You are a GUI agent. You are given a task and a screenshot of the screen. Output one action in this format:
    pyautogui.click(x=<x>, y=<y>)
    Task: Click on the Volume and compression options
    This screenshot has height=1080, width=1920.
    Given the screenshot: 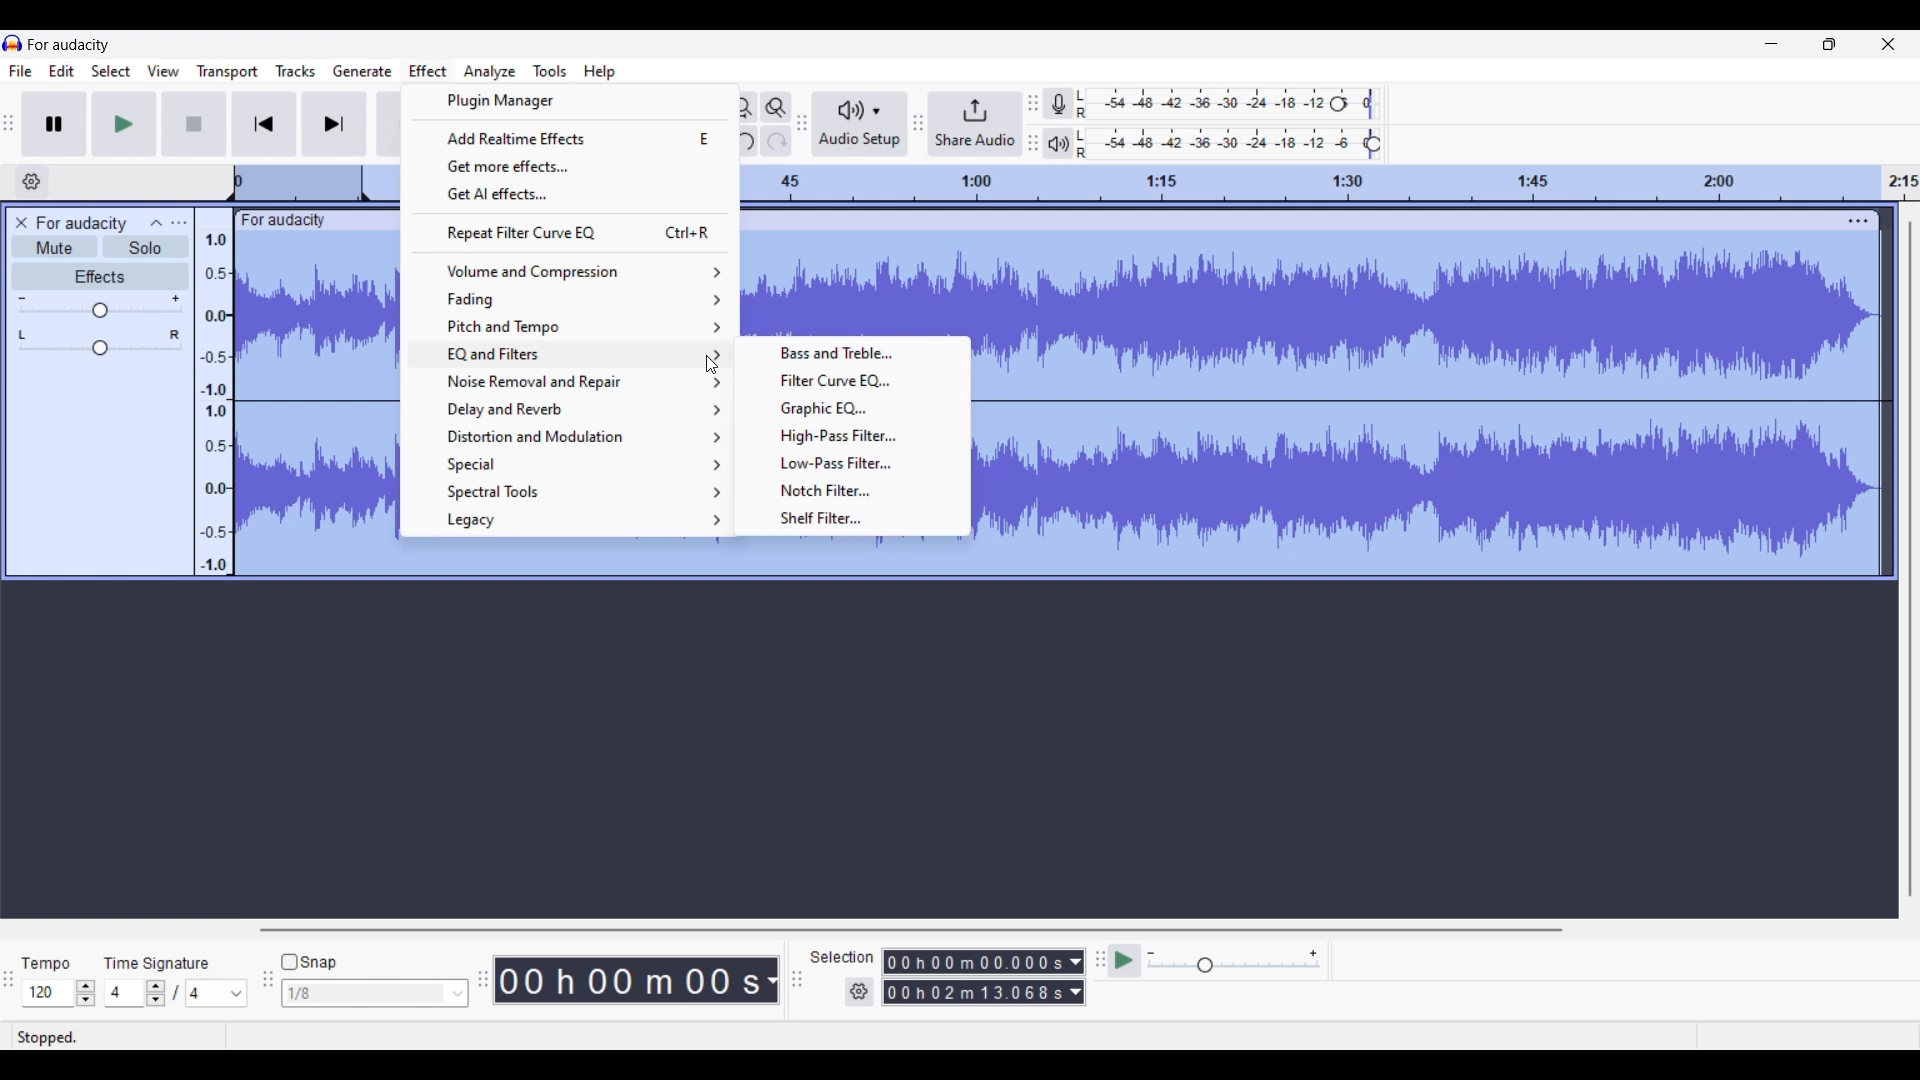 What is the action you would take?
    pyautogui.click(x=571, y=271)
    